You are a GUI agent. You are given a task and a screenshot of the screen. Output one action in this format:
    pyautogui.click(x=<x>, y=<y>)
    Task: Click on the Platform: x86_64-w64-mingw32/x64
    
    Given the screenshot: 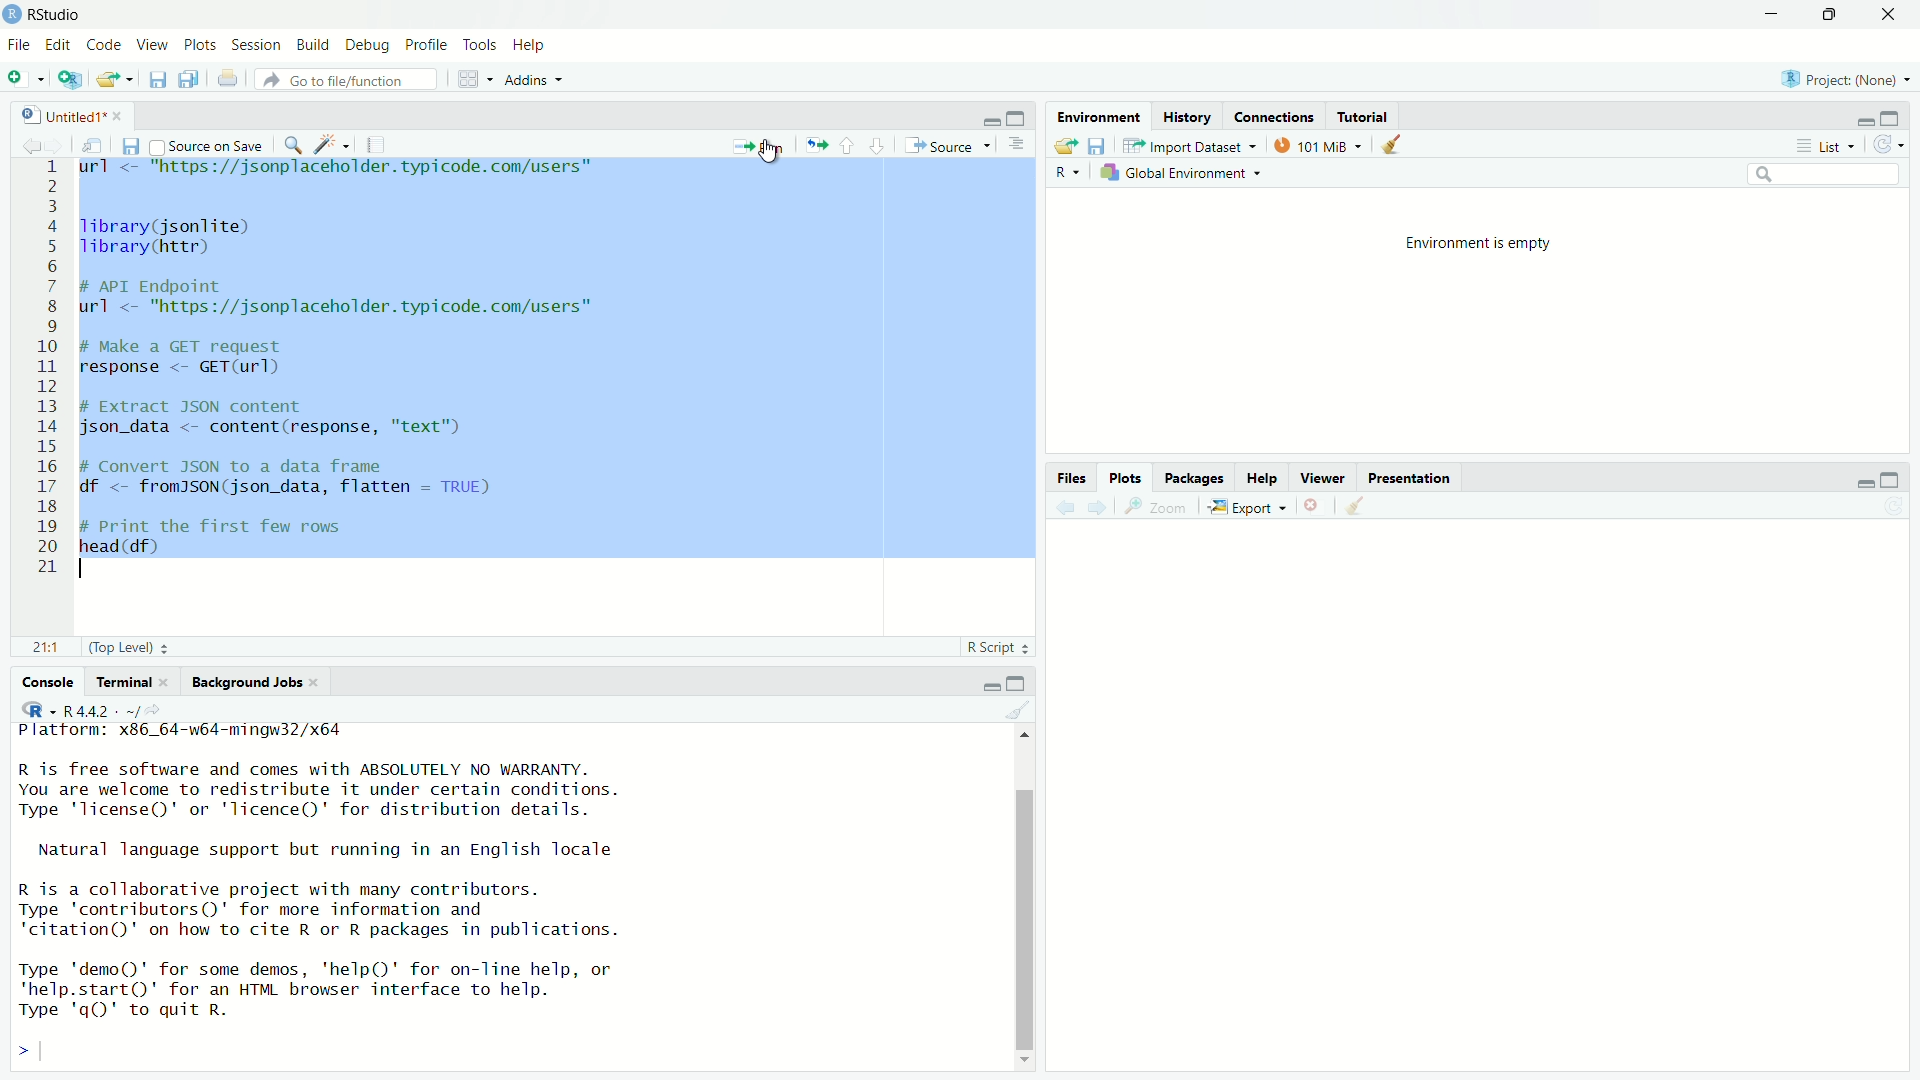 What is the action you would take?
    pyautogui.click(x=182, y=734)
    